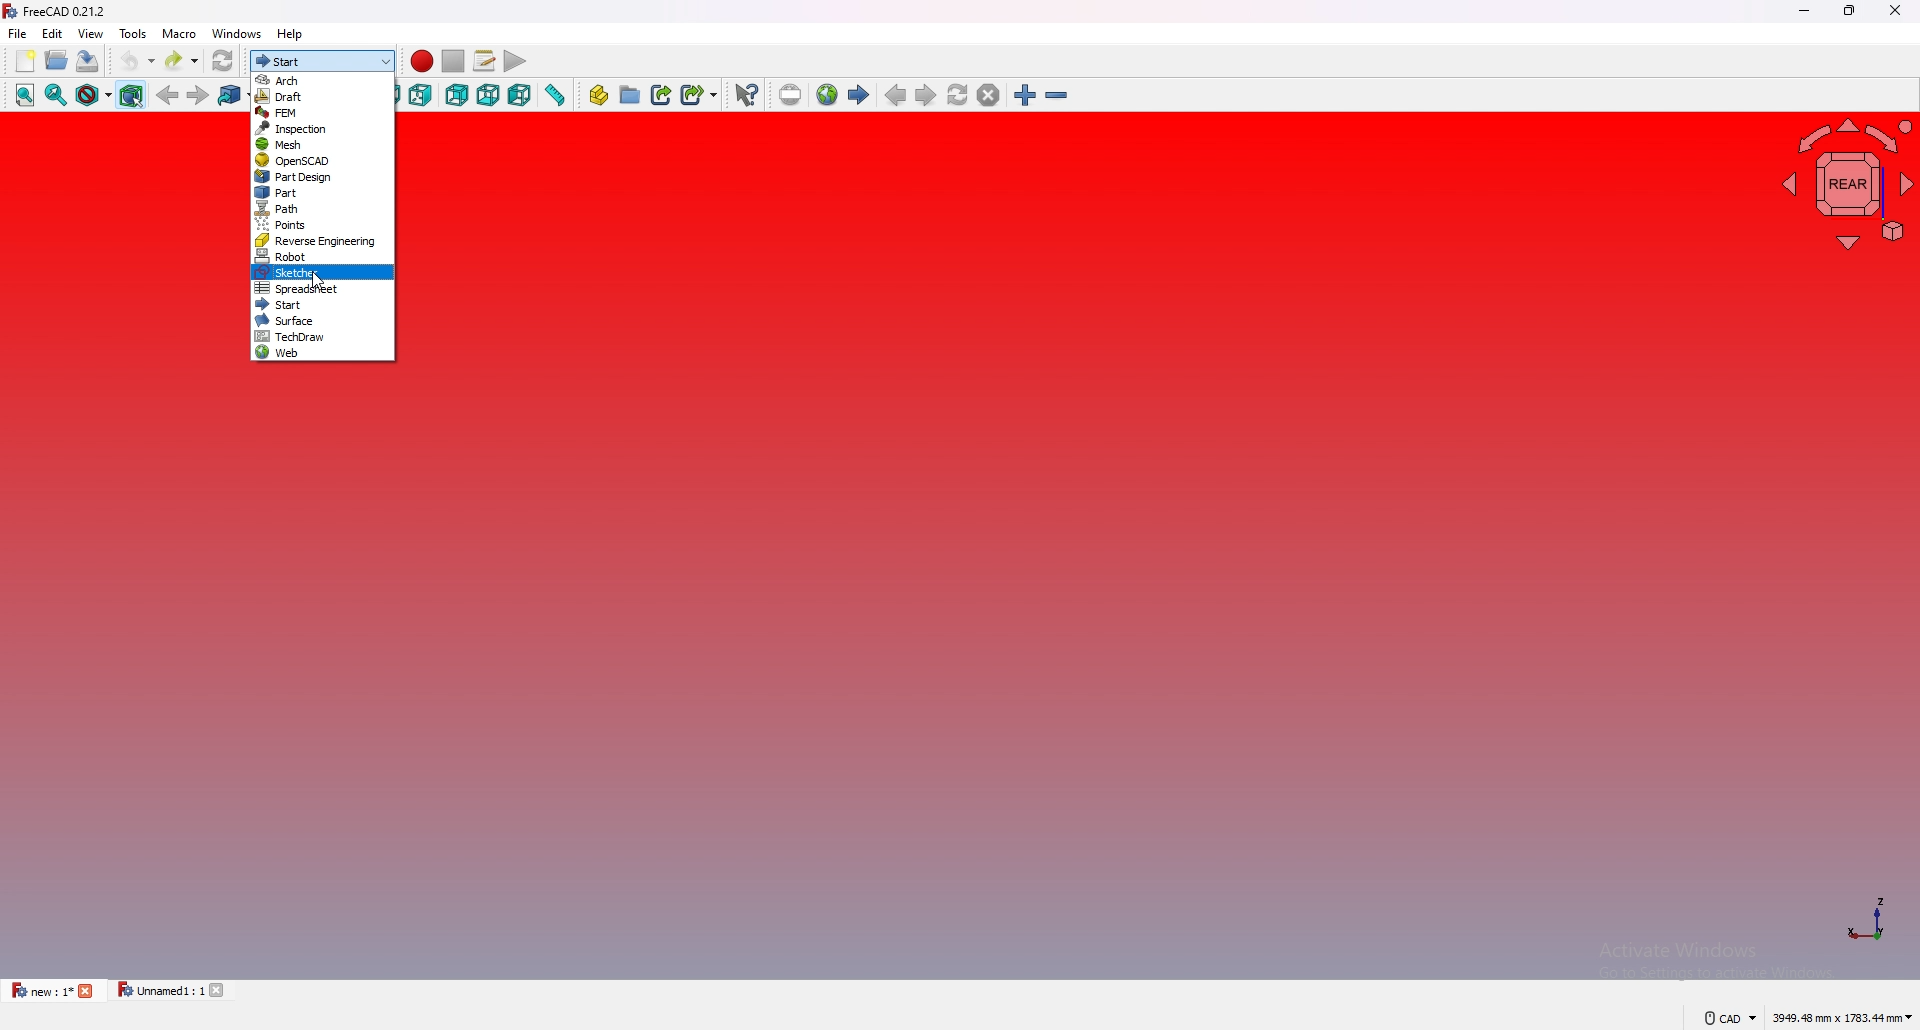  I want to click on fit selection, so click(56, 94).